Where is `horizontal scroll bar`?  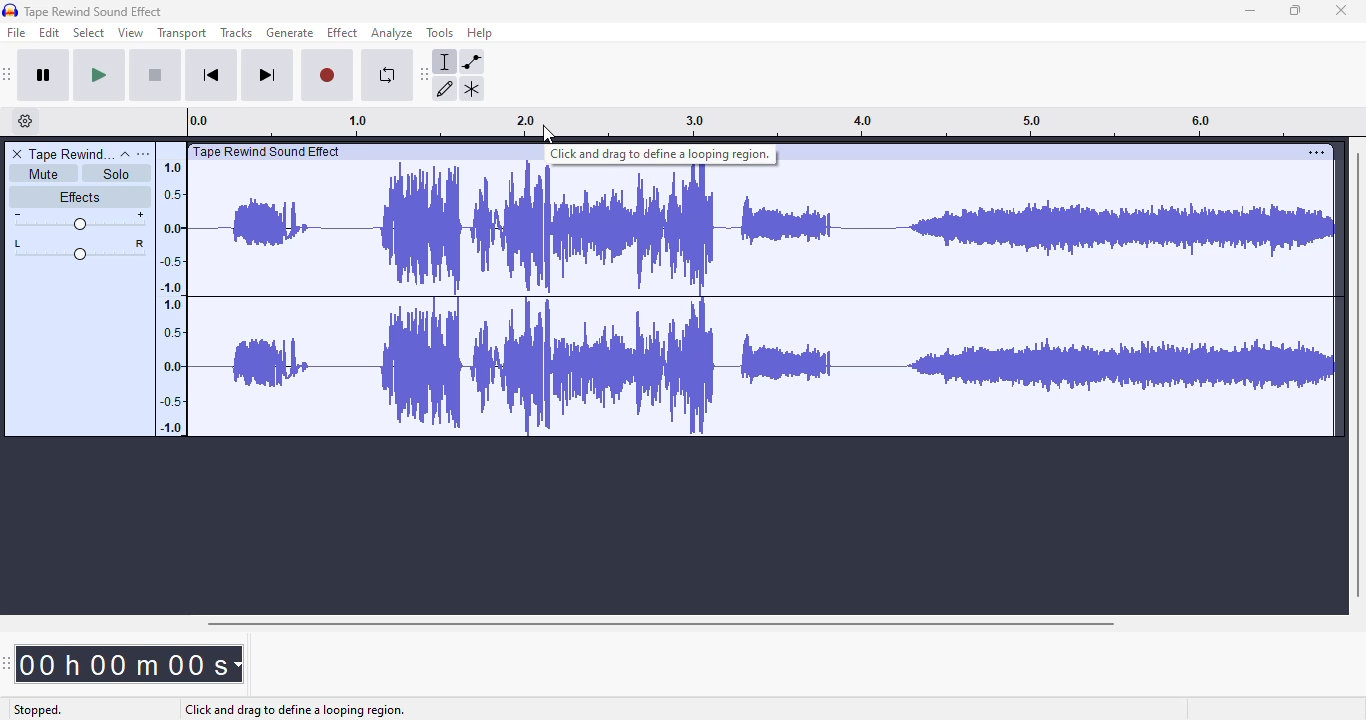
horizontal scroll bar is located at coordinates (657, 623).